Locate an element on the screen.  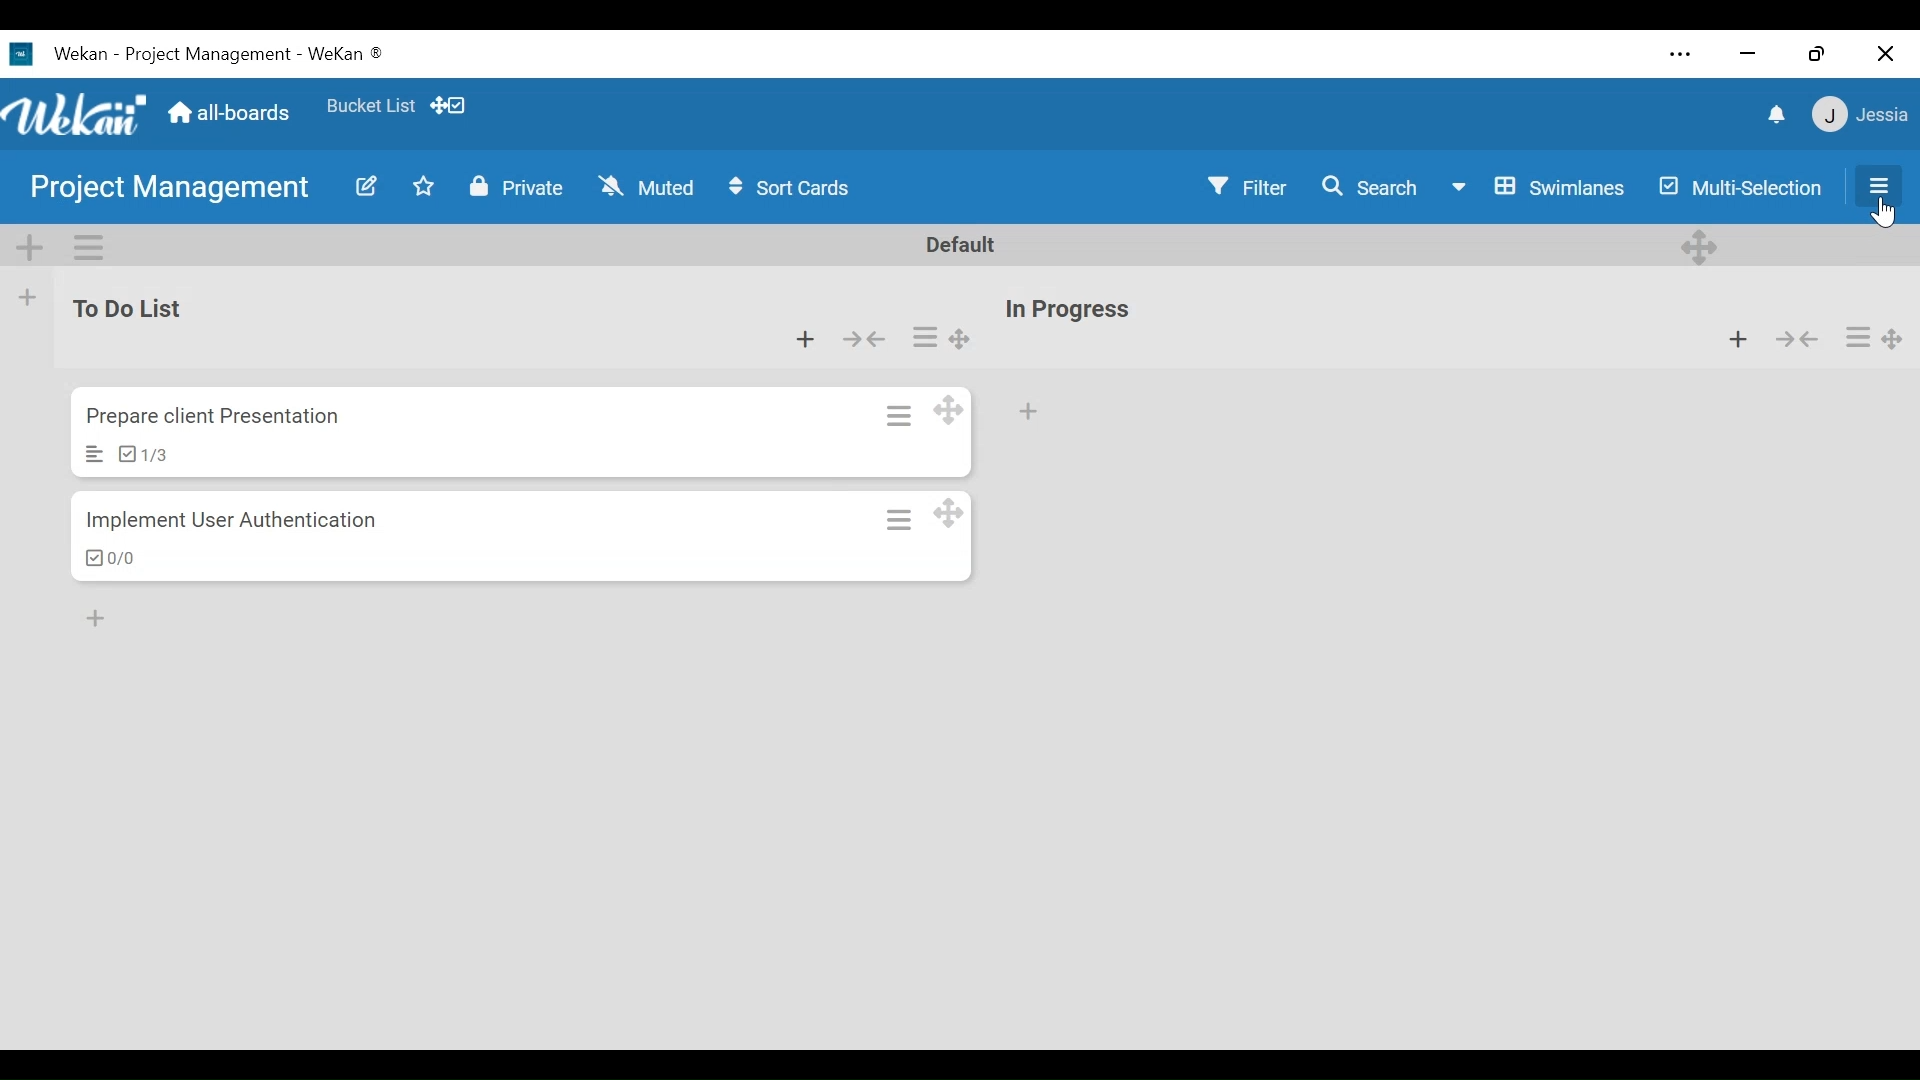
Board Title is located at coordinates (173, 191).